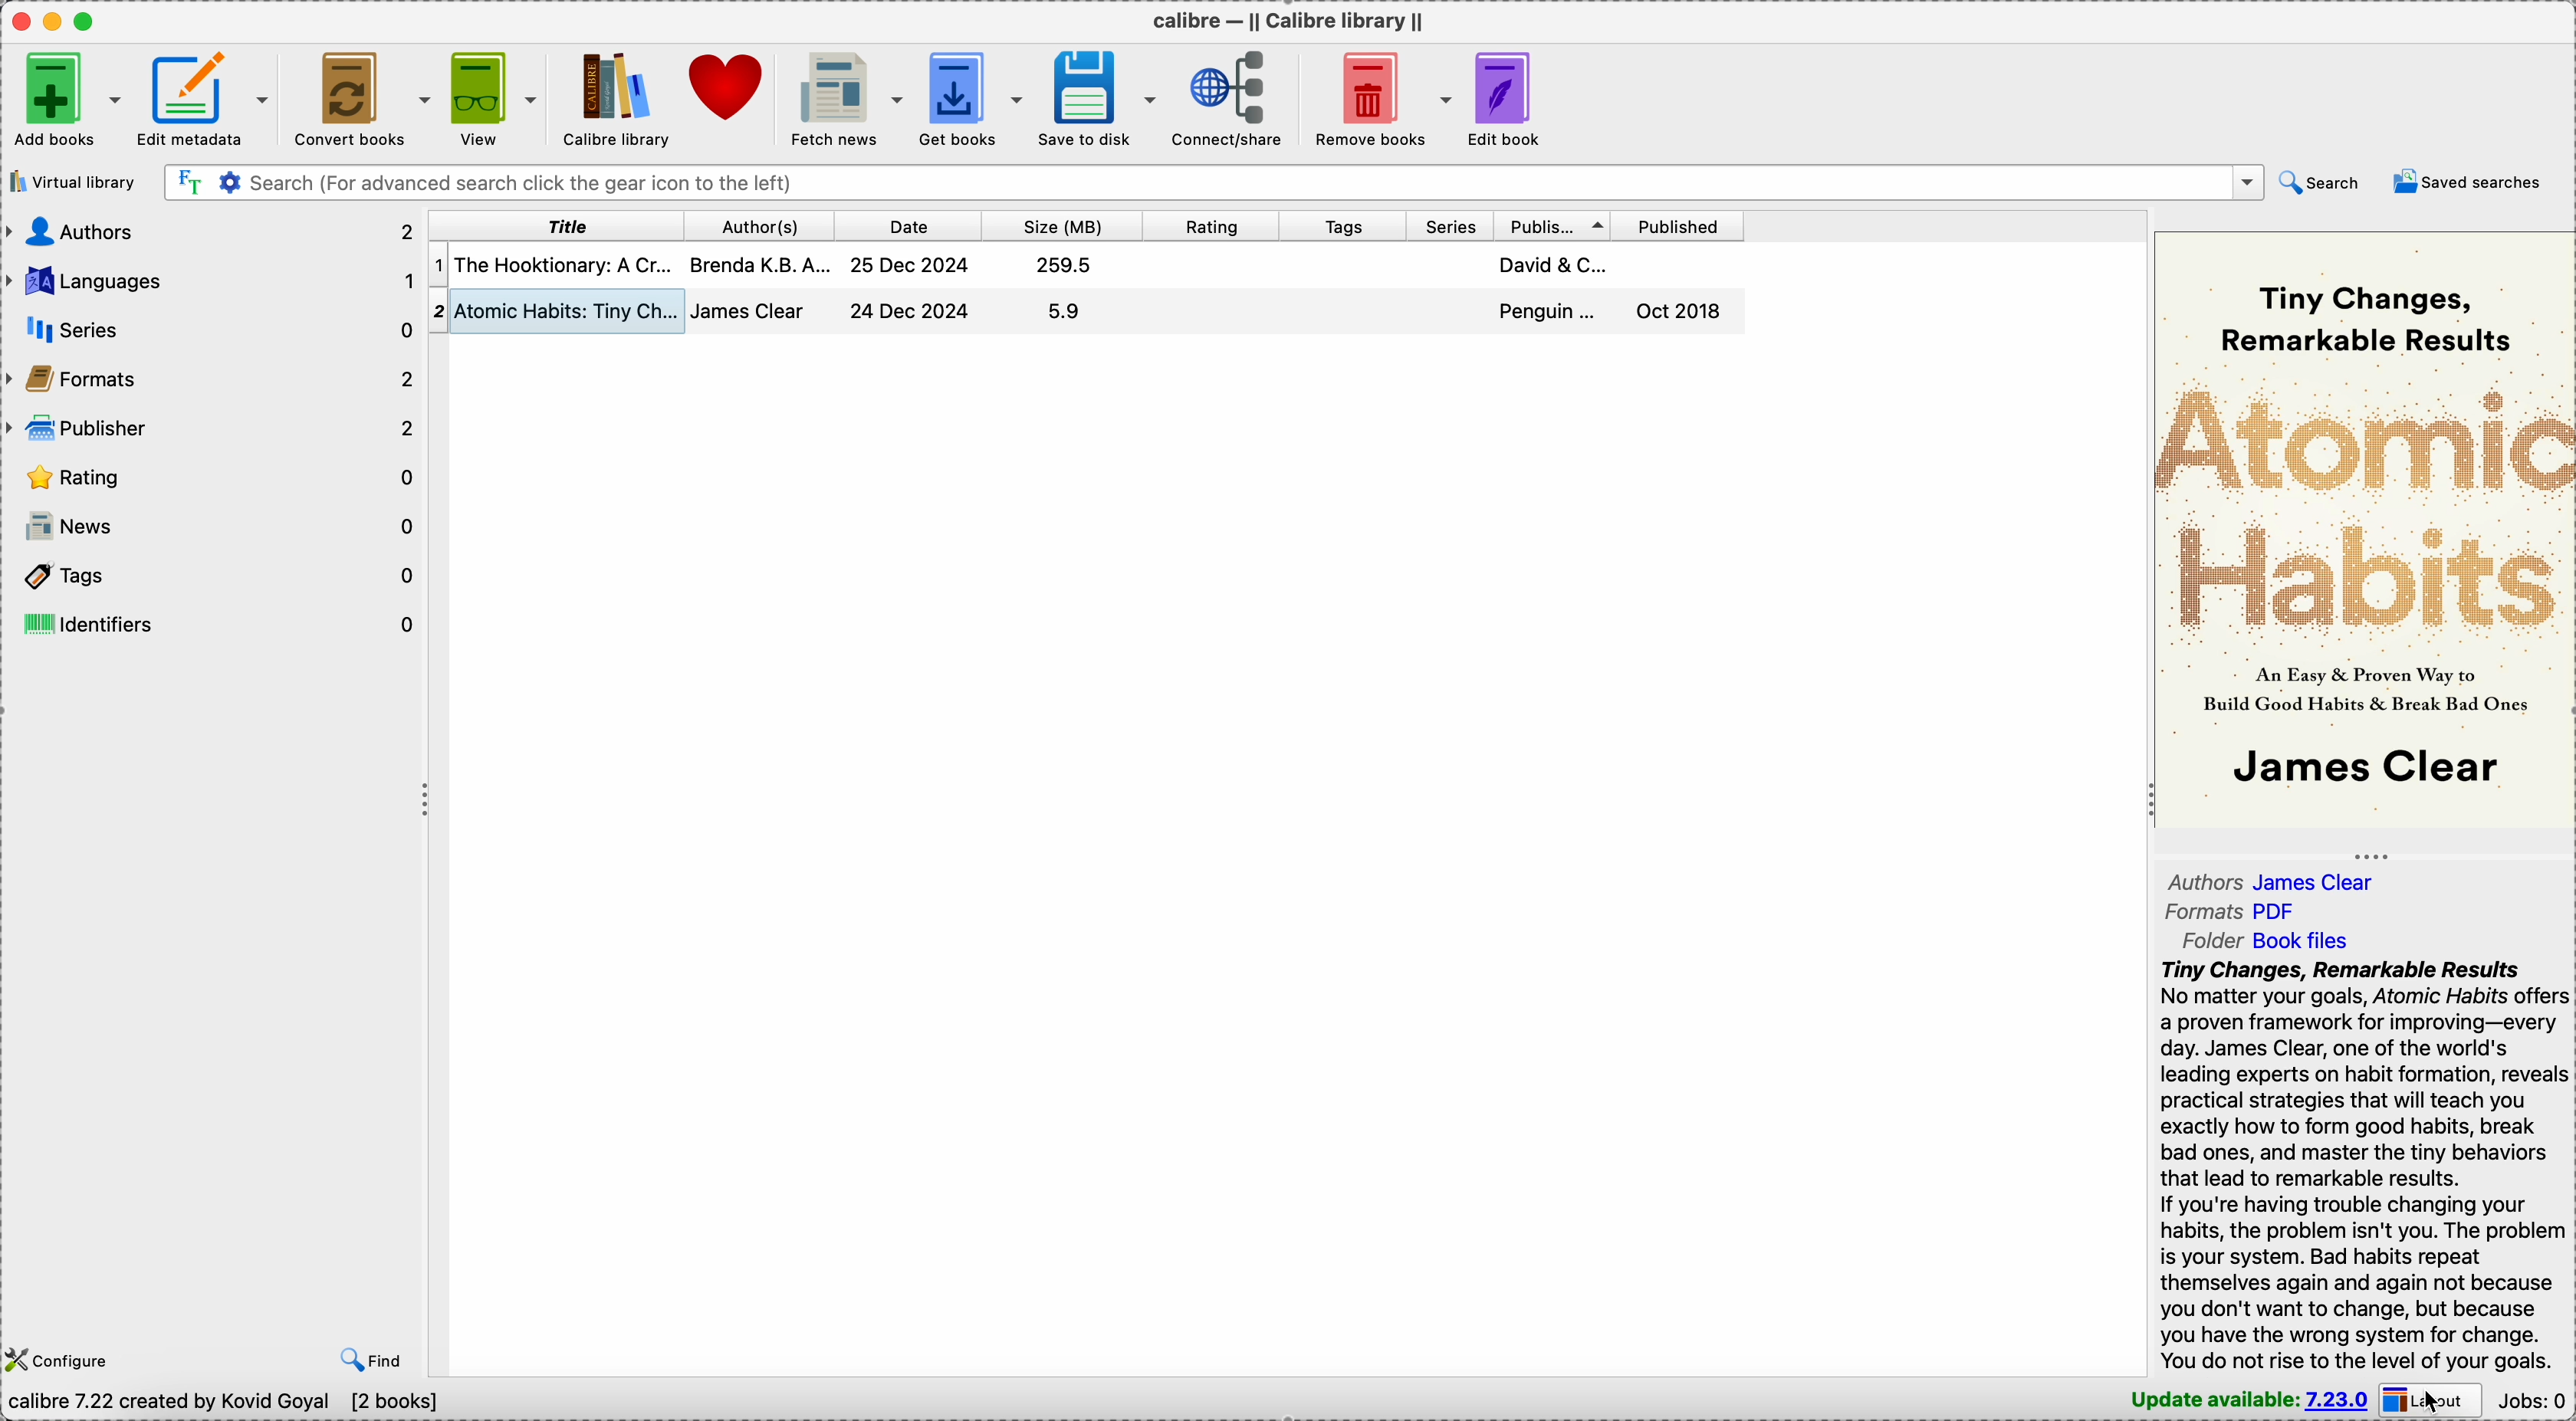  Describe the element at coordinates (208, 97) in the screenshot. I see `edit metadata` at that location.